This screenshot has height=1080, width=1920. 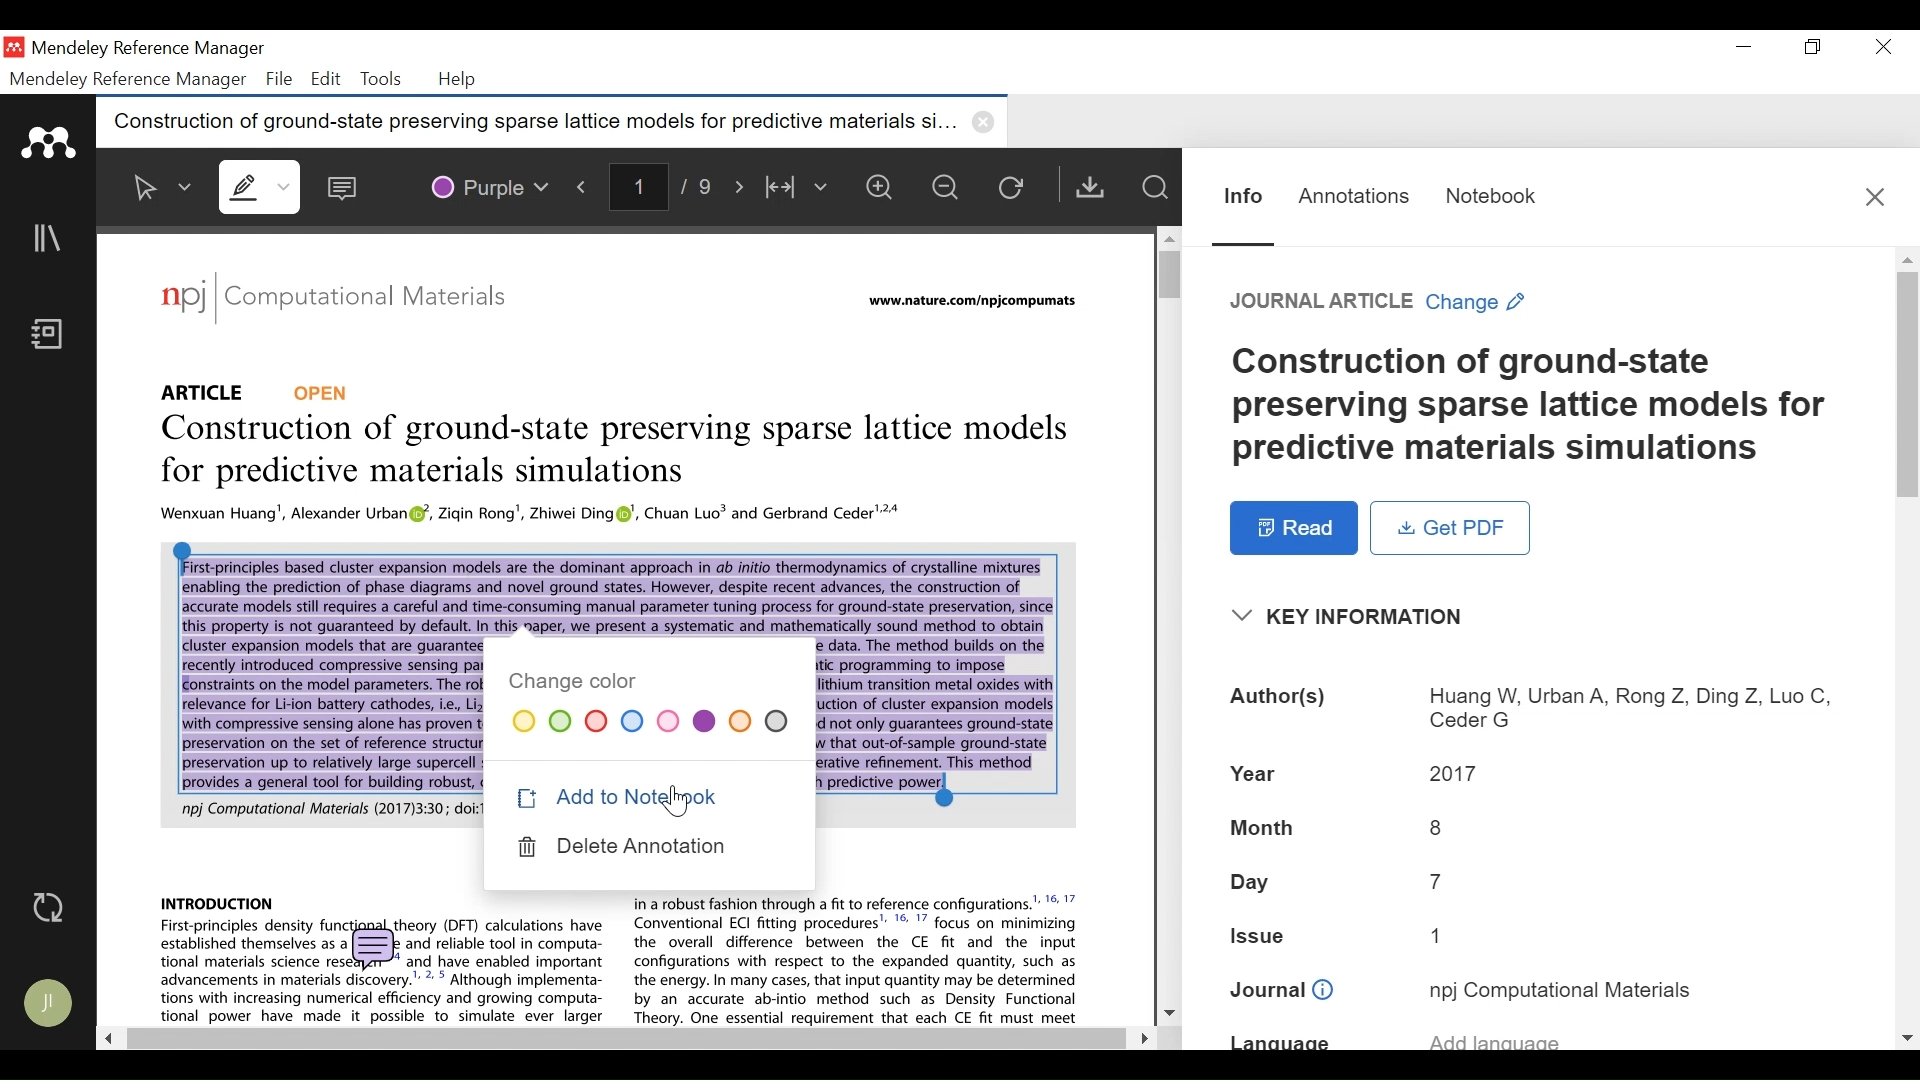 What do you see at coordinates (52, 143) in the screenshot?
I see `Mendeley logo` at bounding box center [52, 143].